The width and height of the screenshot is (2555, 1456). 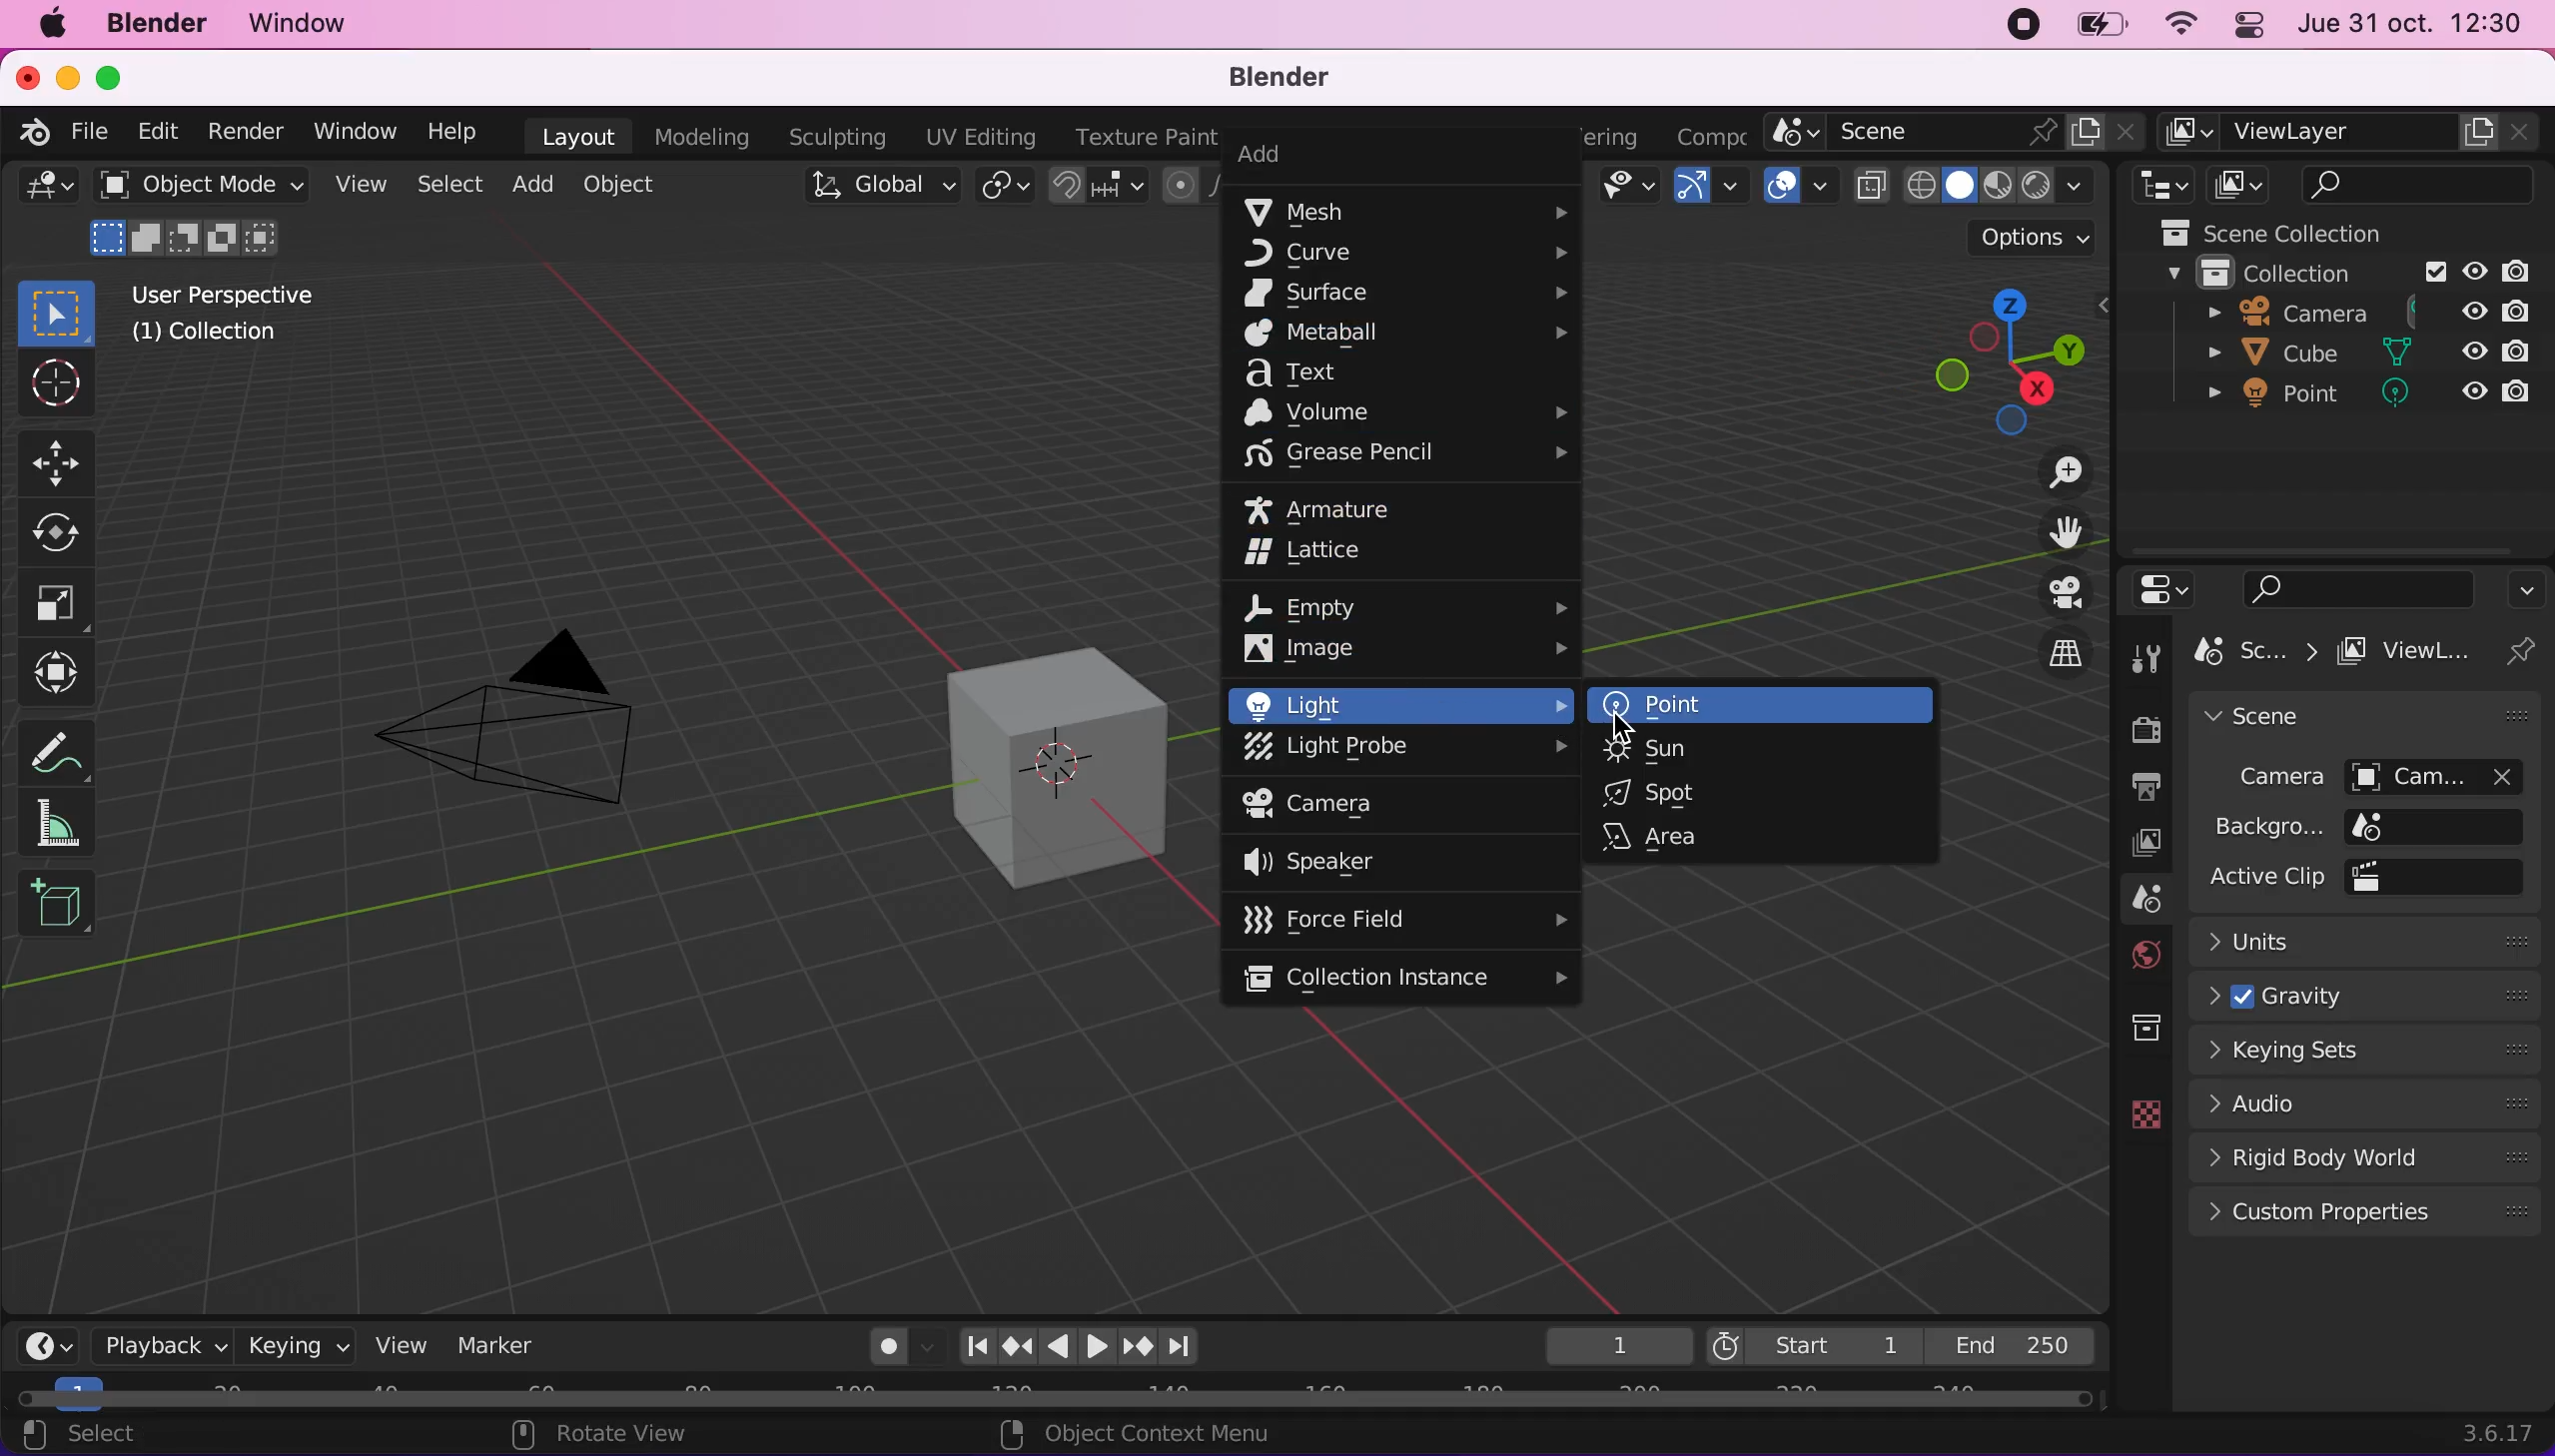 I want to click on mac logo, so click(x=57, y=26).